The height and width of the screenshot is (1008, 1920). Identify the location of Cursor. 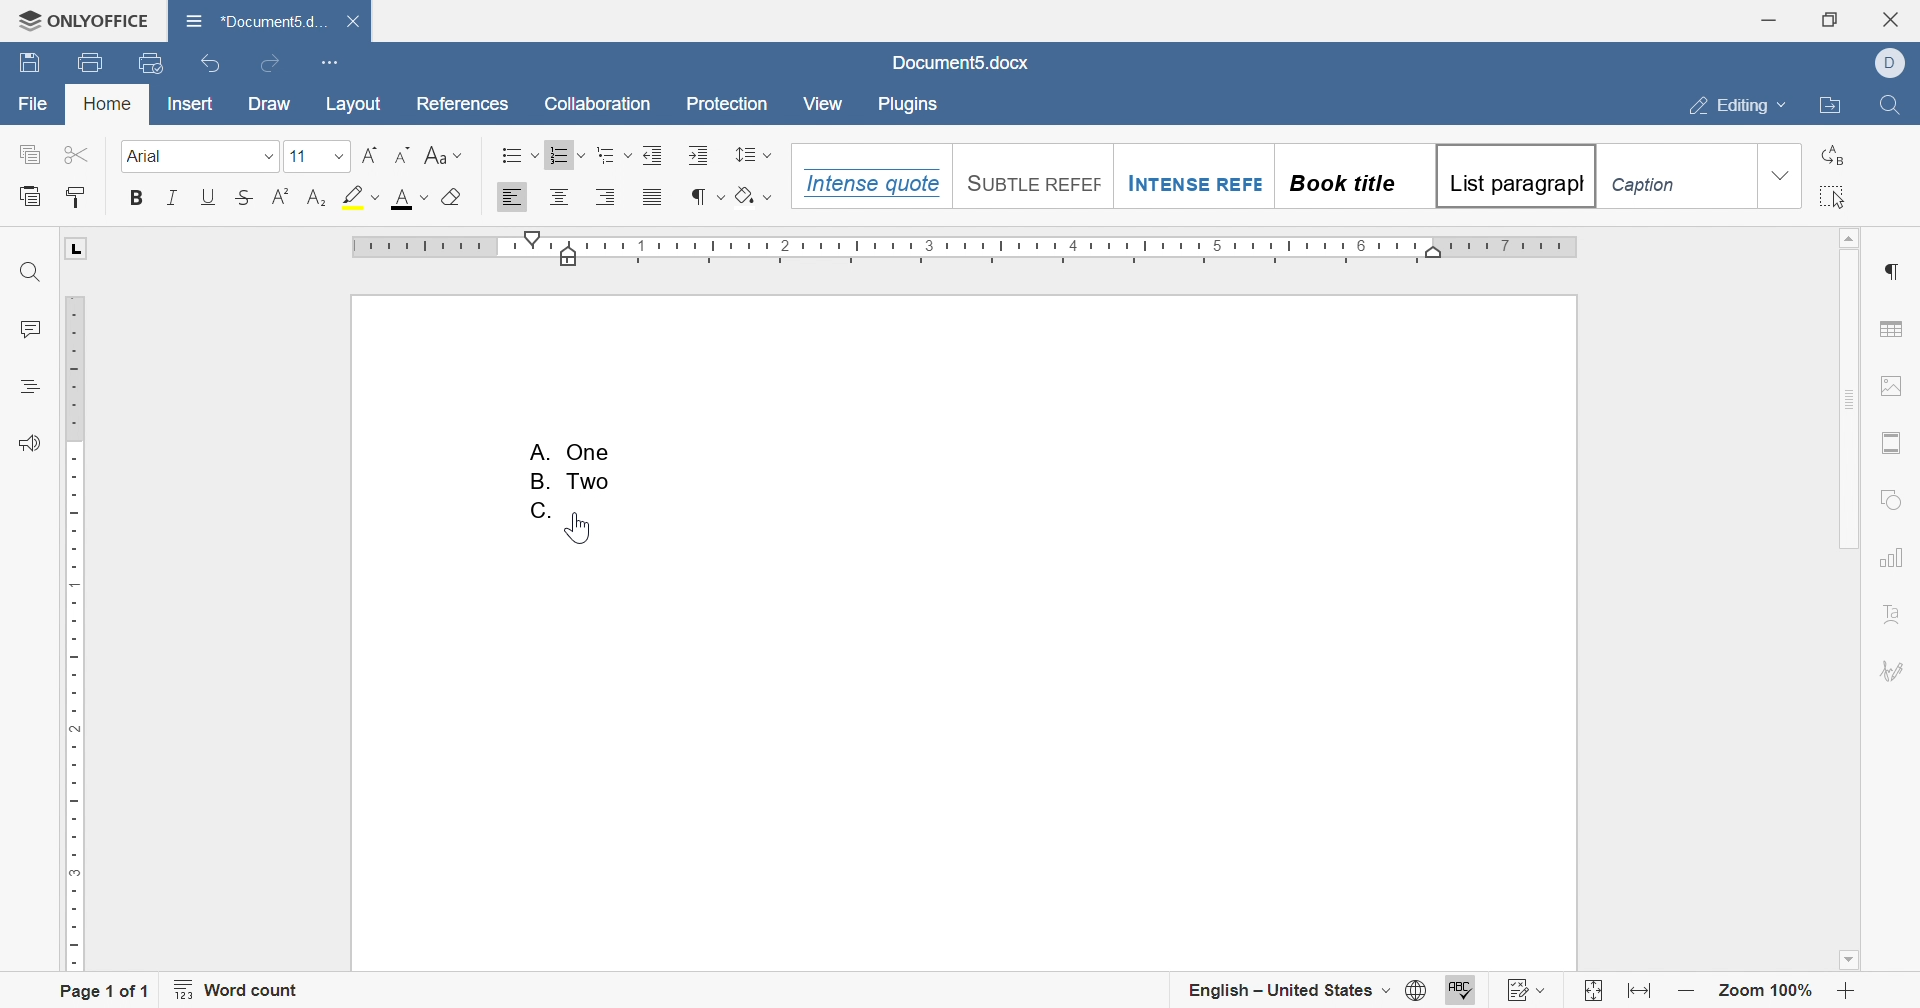
(581, 527).